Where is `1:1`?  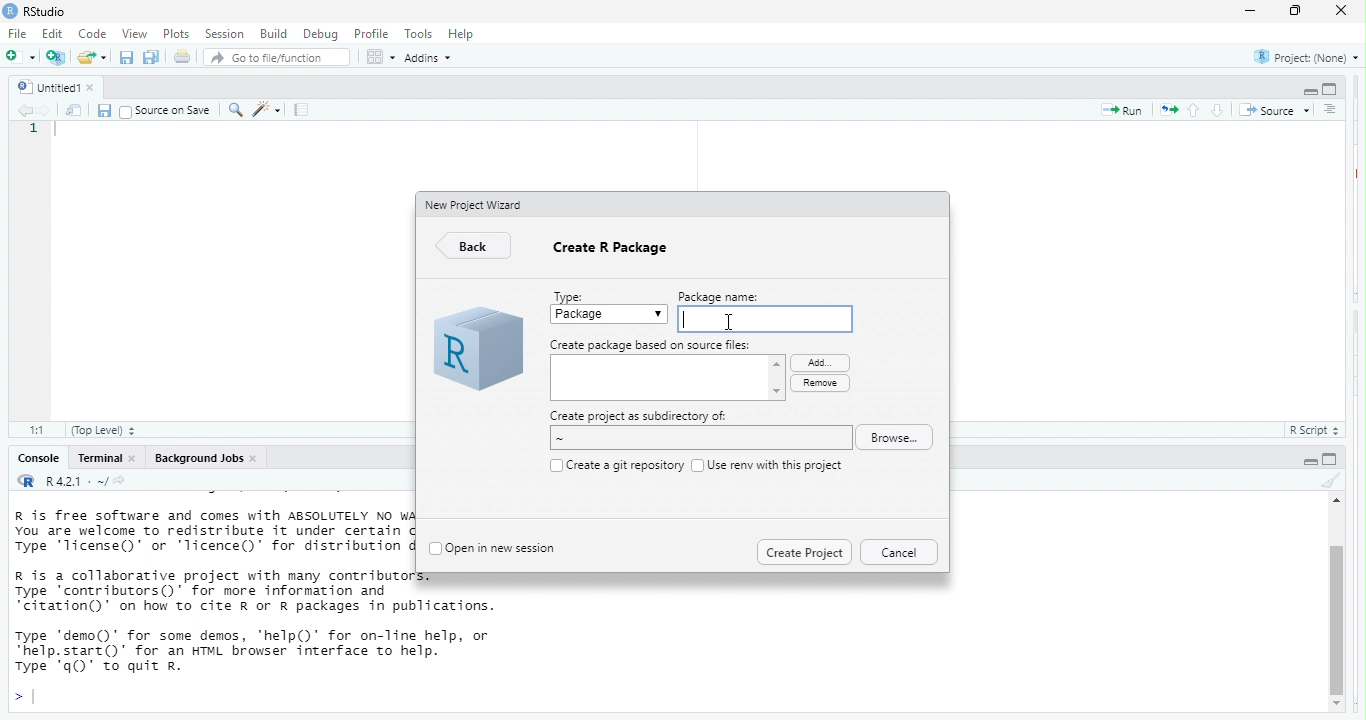
1:1 is located at coordinates (34, 429).